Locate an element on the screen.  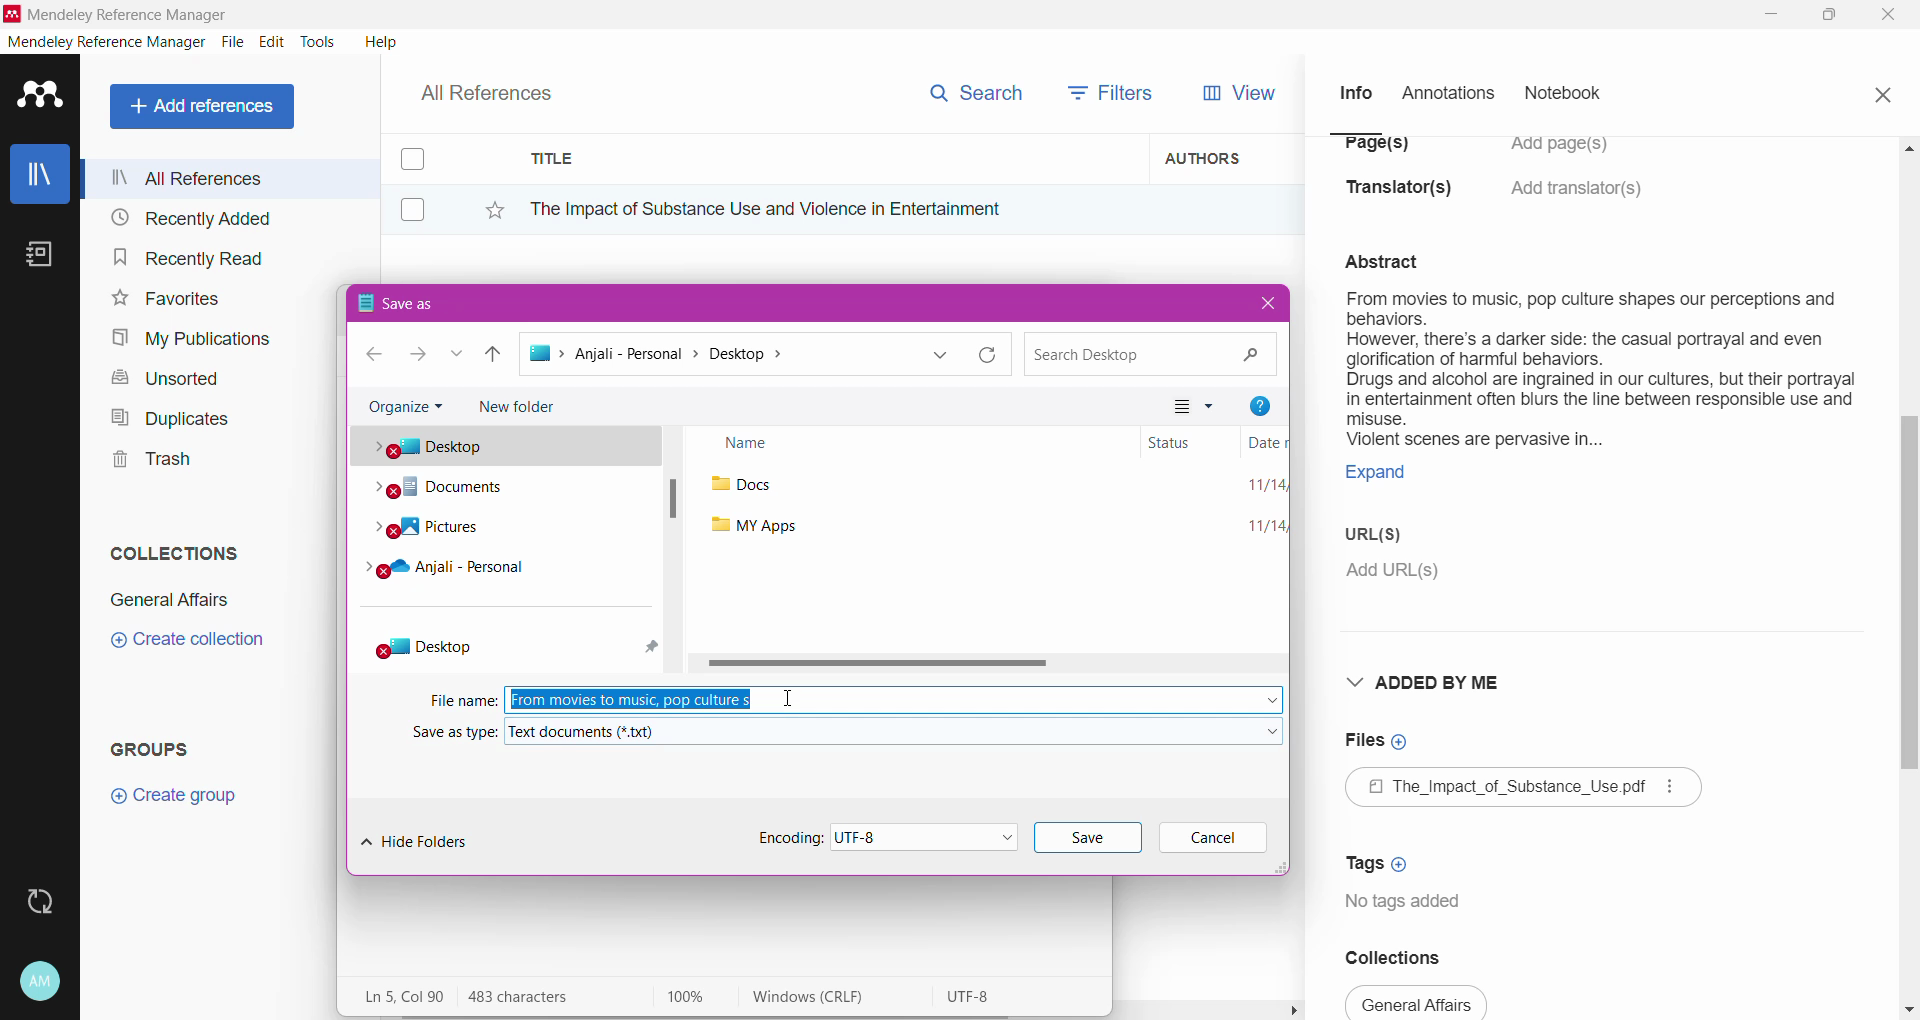
Move up one path back is located at coordinates (496, 358).